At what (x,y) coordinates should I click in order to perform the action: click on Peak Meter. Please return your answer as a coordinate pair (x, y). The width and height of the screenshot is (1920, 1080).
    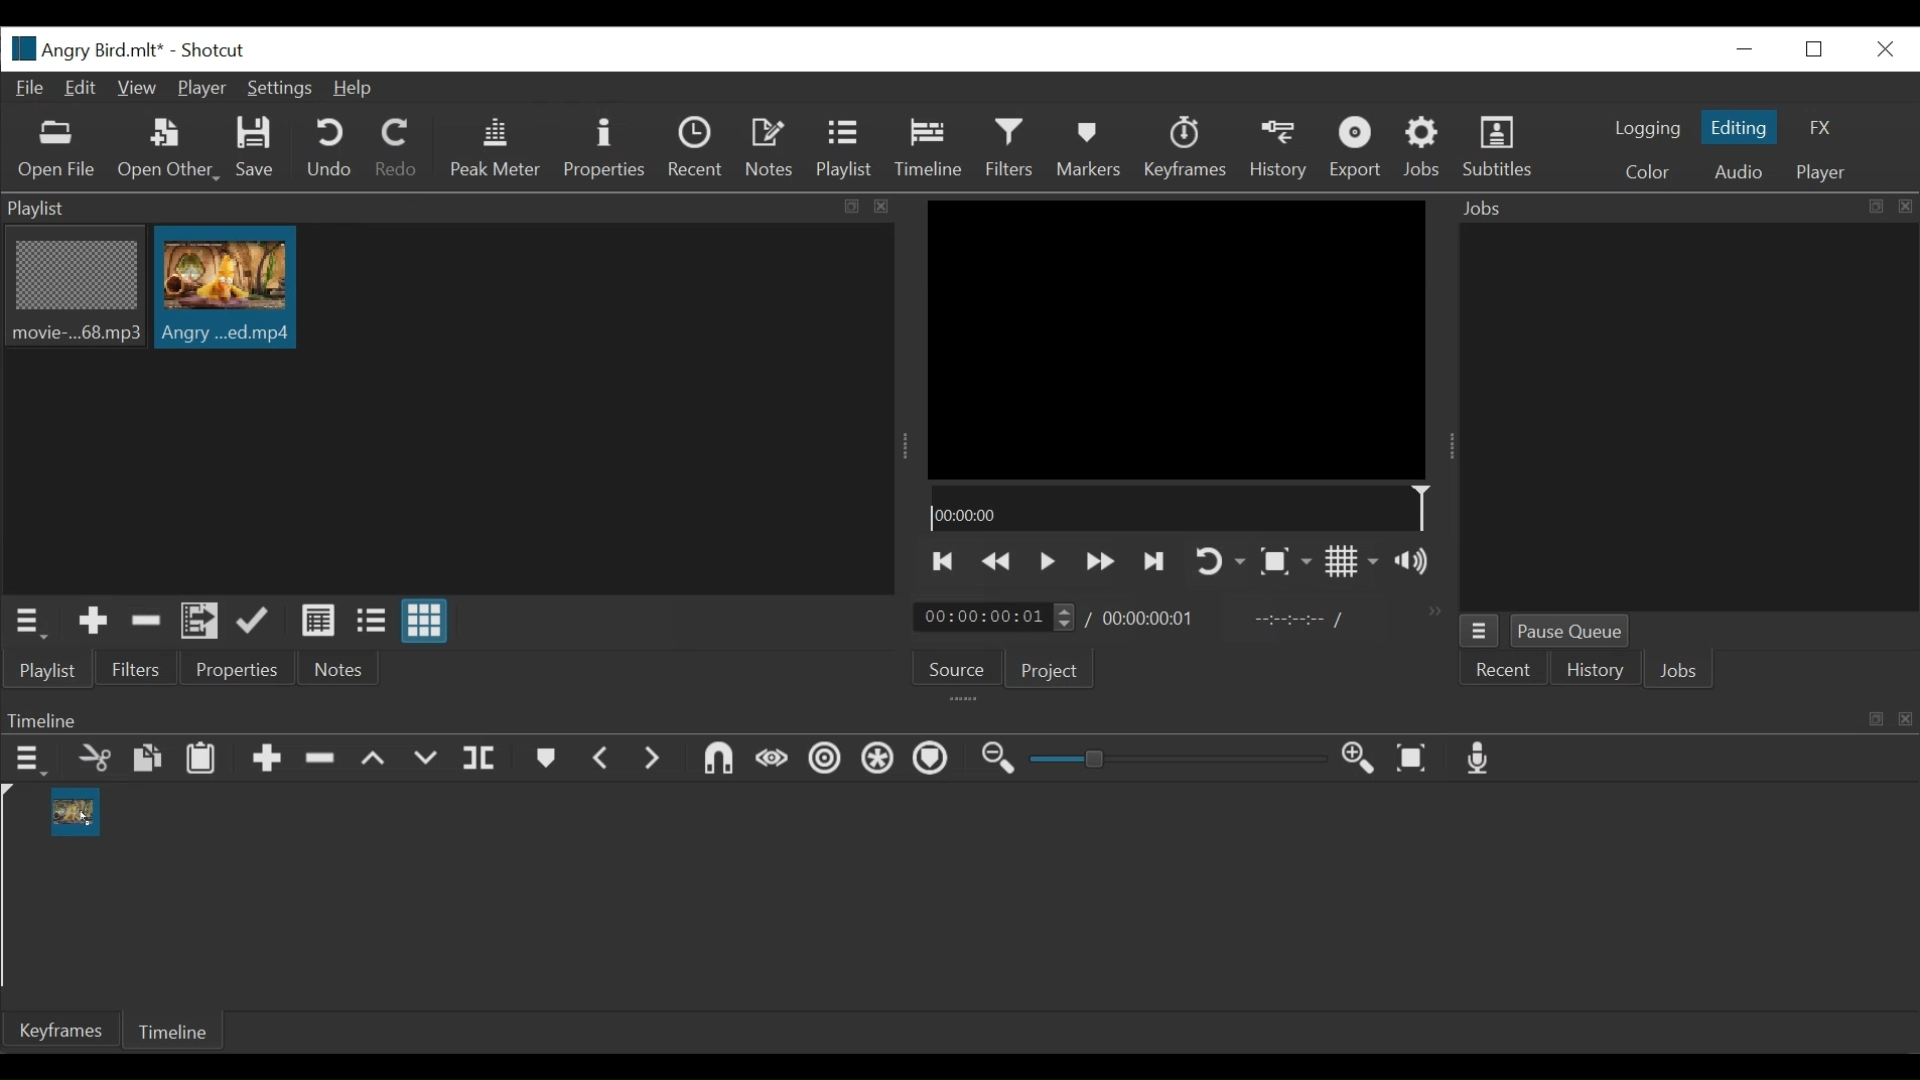
    Looking at the image, I should click on (496, 148).